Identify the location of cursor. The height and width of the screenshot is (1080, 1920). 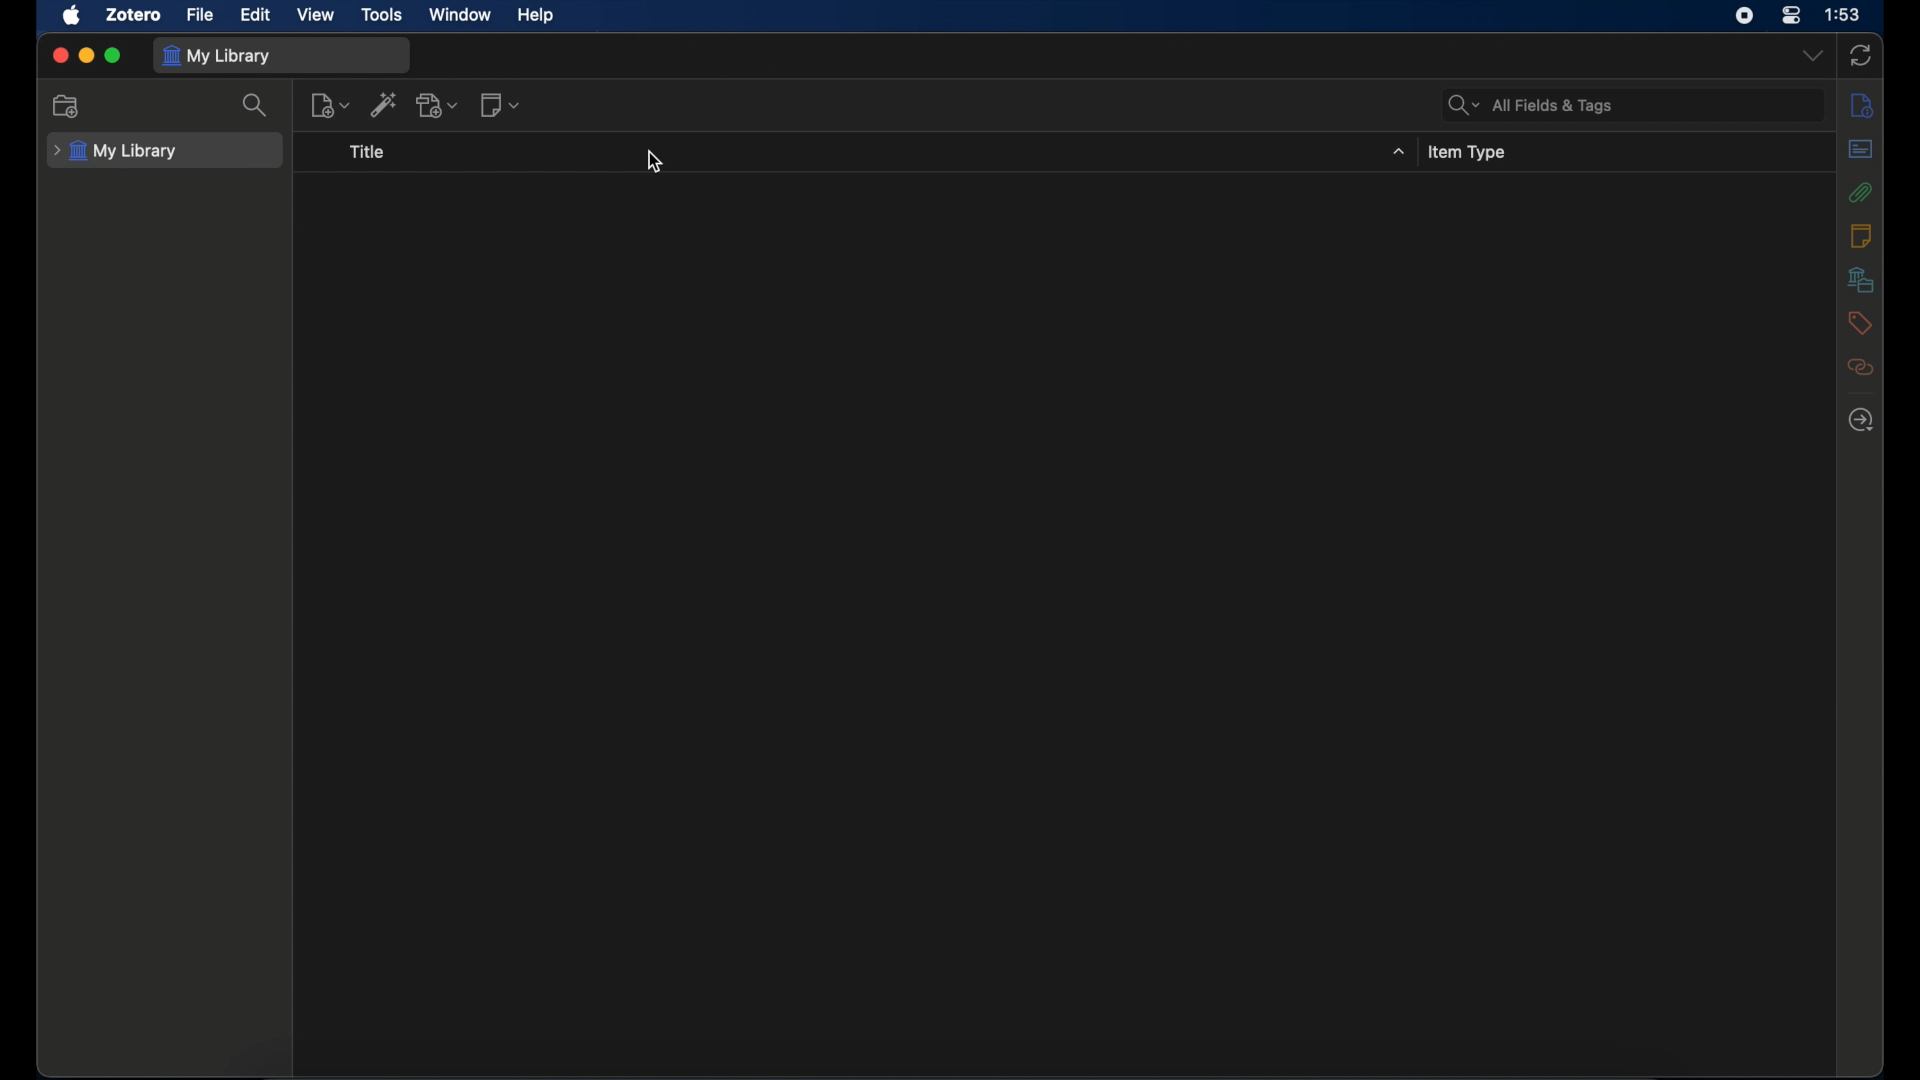
(656, 162).